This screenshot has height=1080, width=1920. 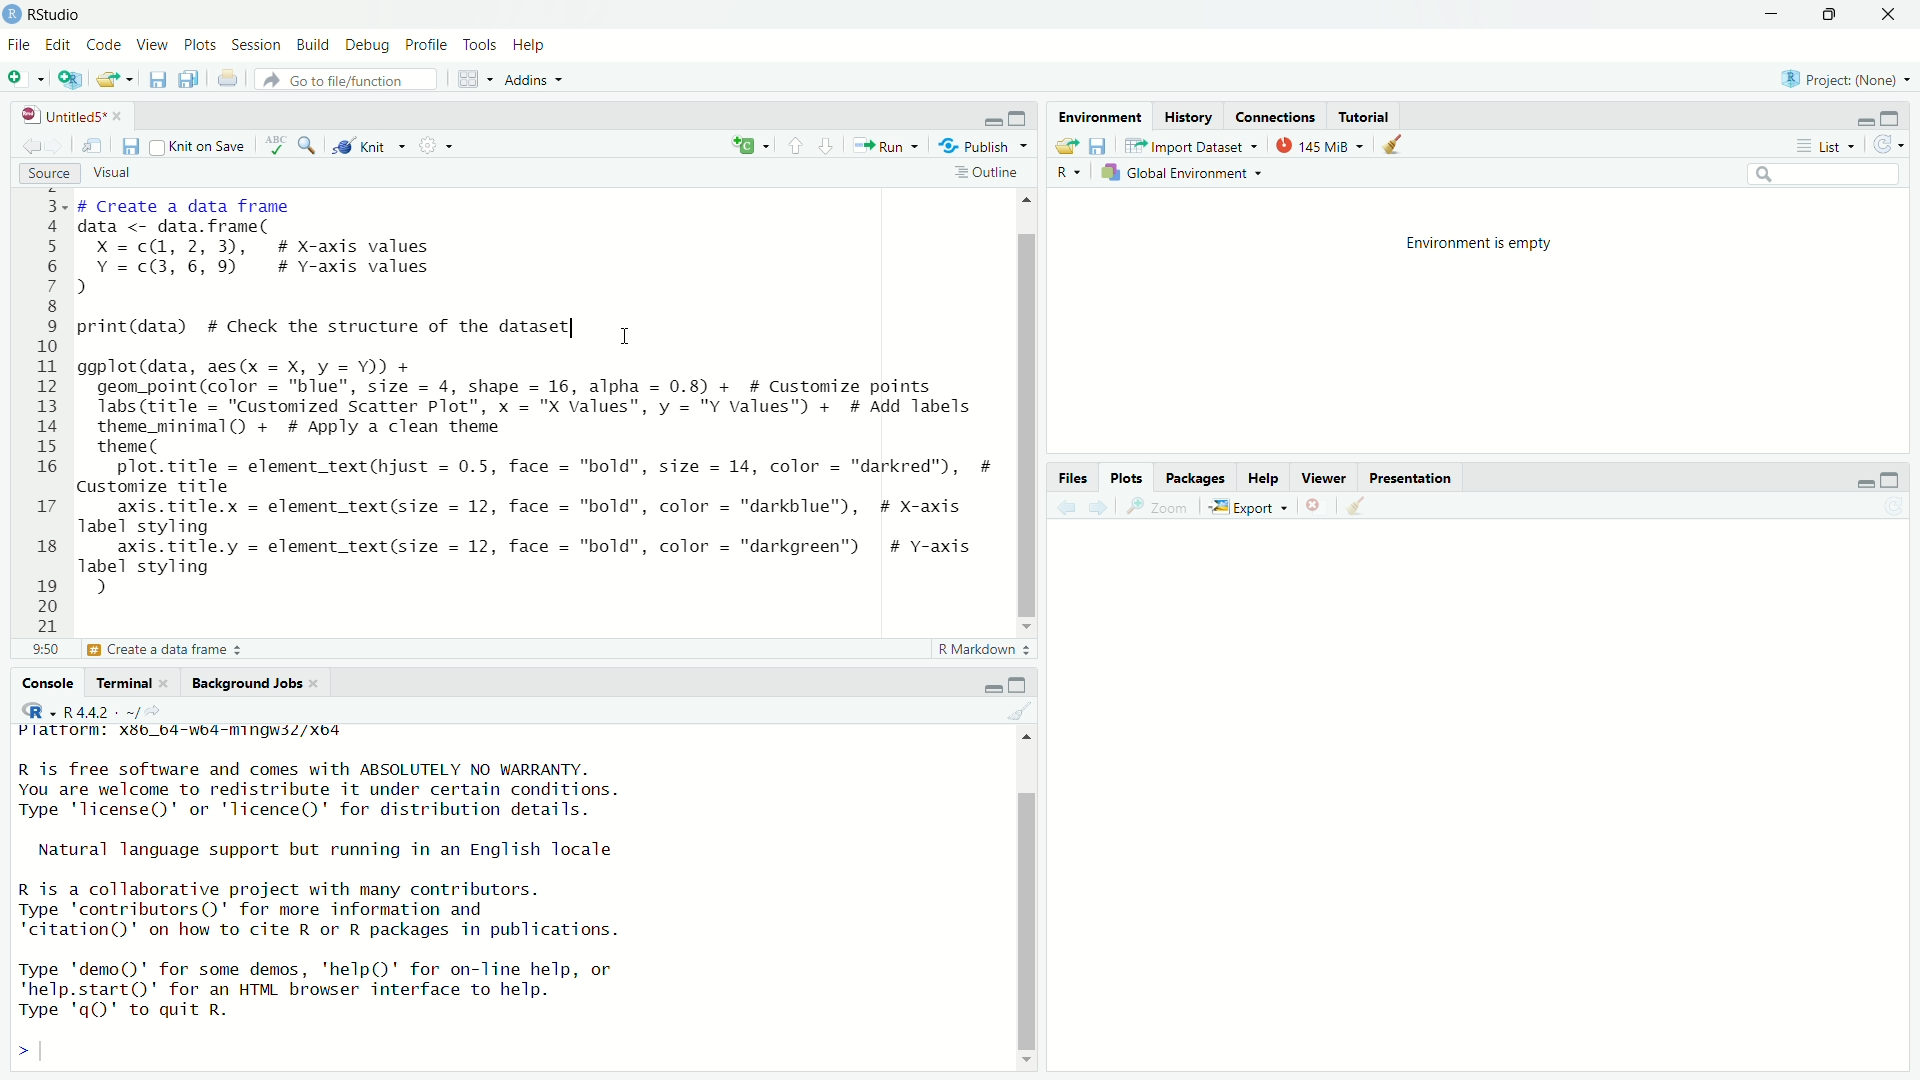 What do you see at coordinates (1018, 118) in the screenshot?
I see `Maximize` at bounding box center [1018, 118].